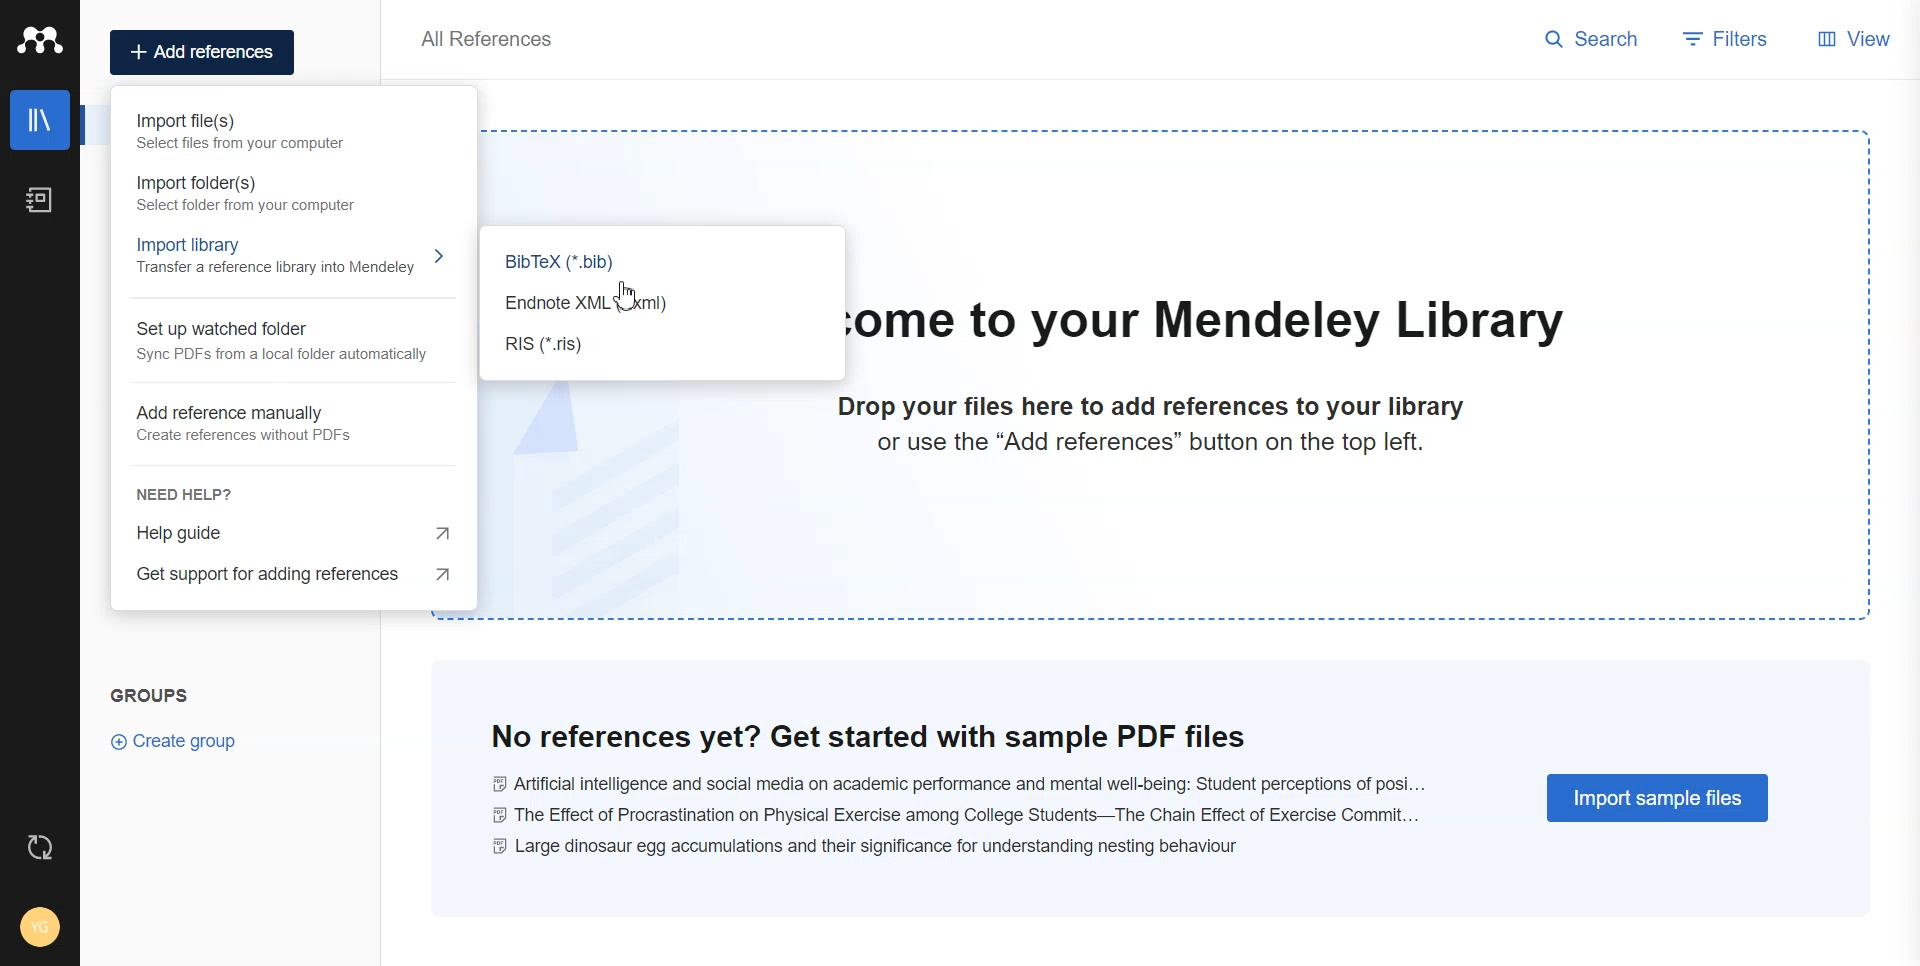 The width and height of the screenshot is (1920, 966). I want to click on Notebook, so click(42, 199).